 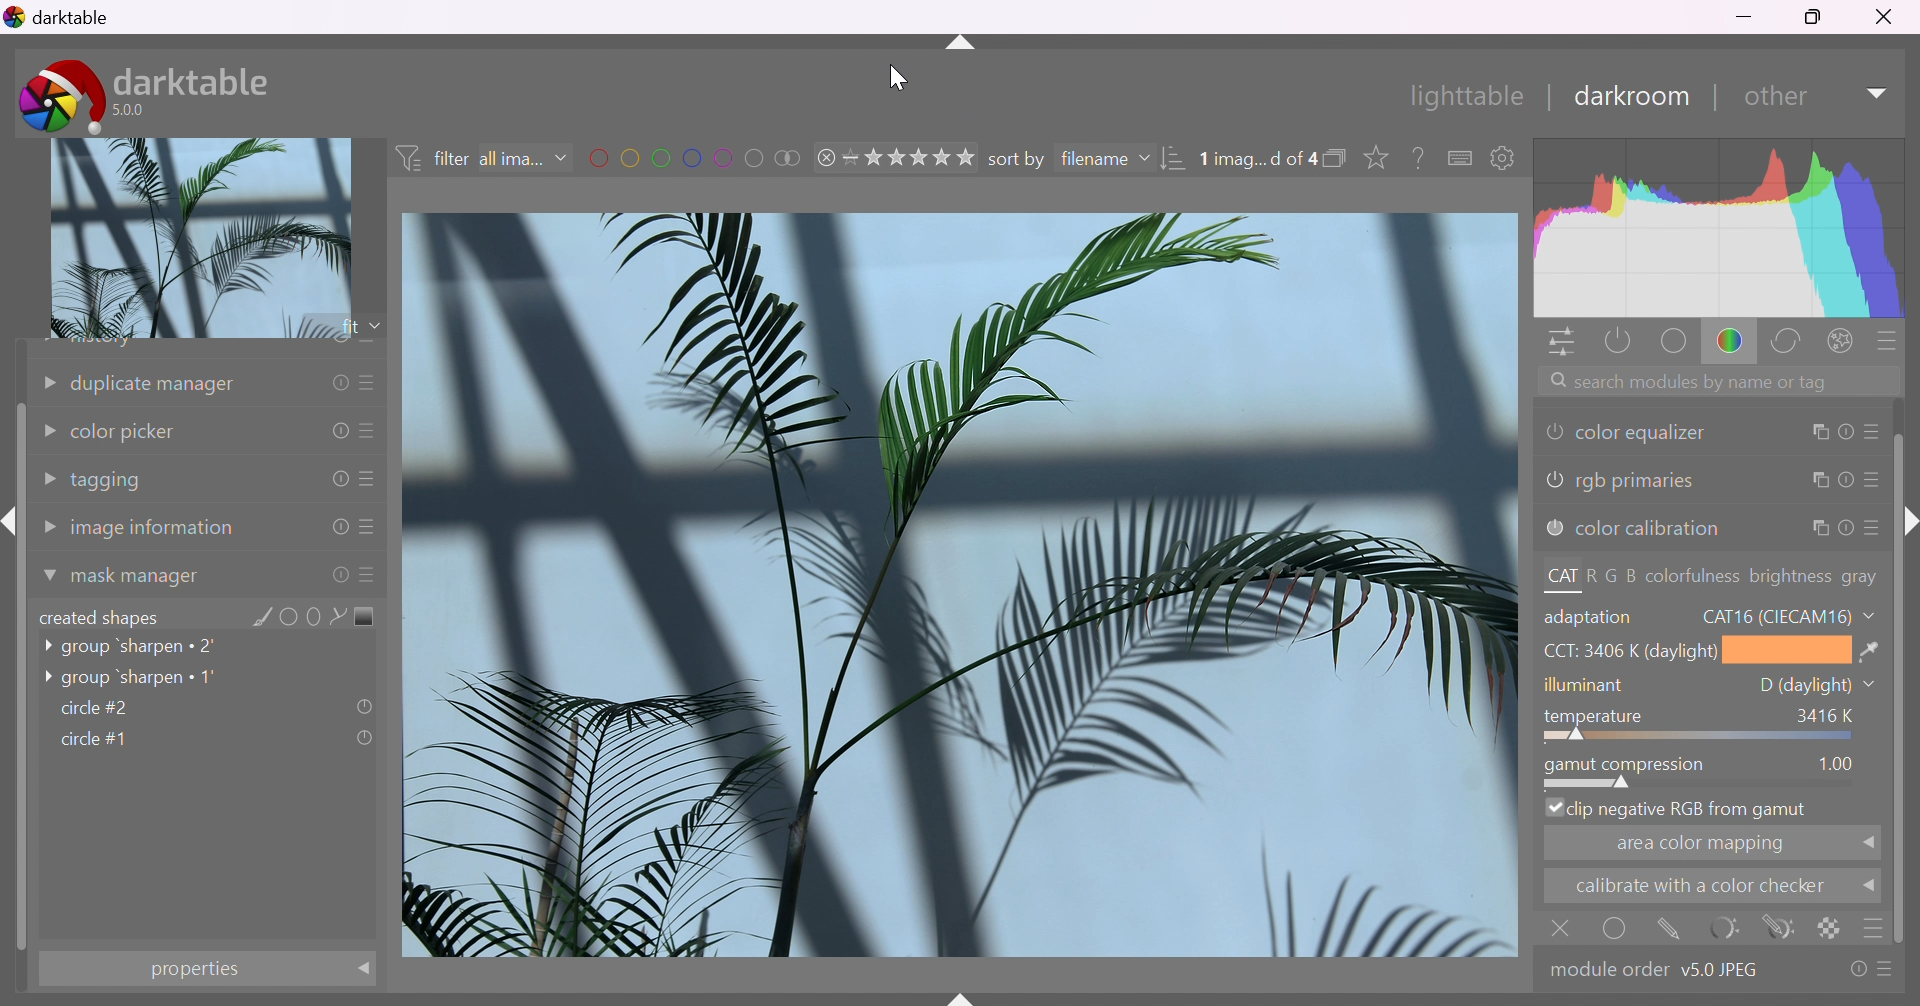 I want to click on collapse grouped image, so click(x=1336, y=160).